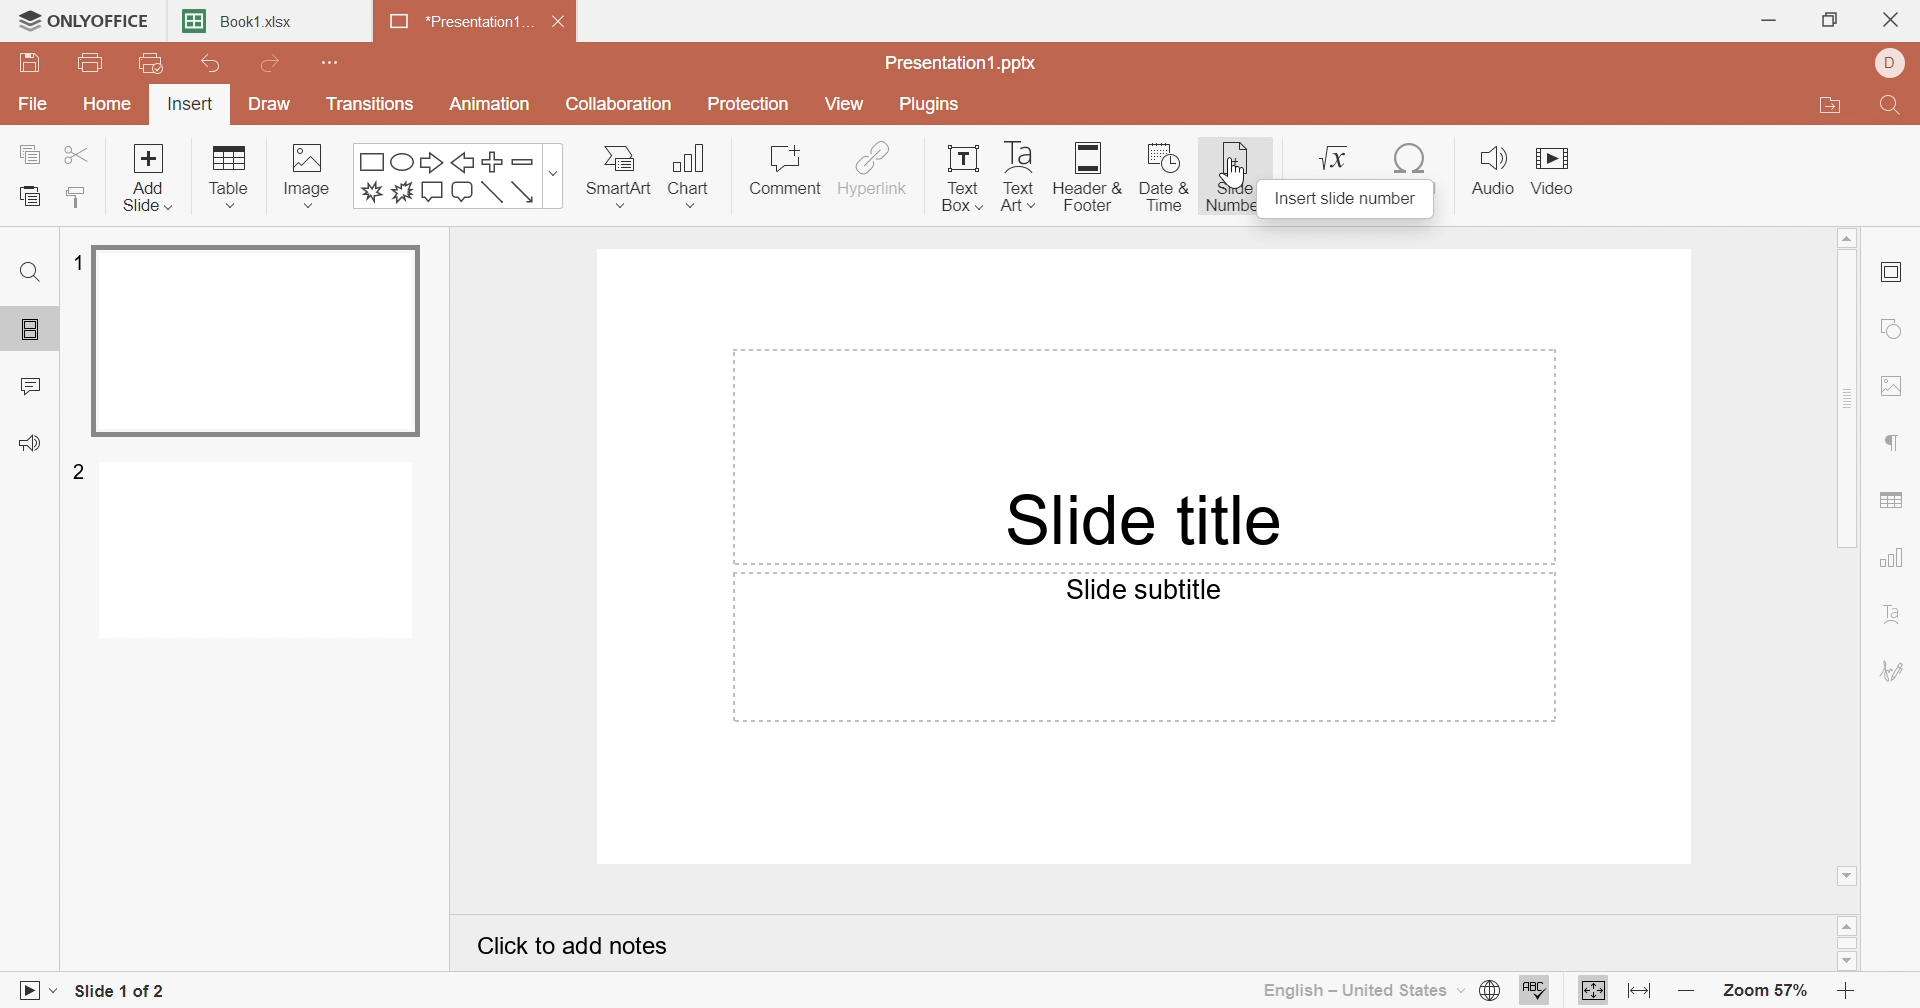 This screenshot has height=1008, width=1920. I want to click on Chart settings, so click(1895, 559).